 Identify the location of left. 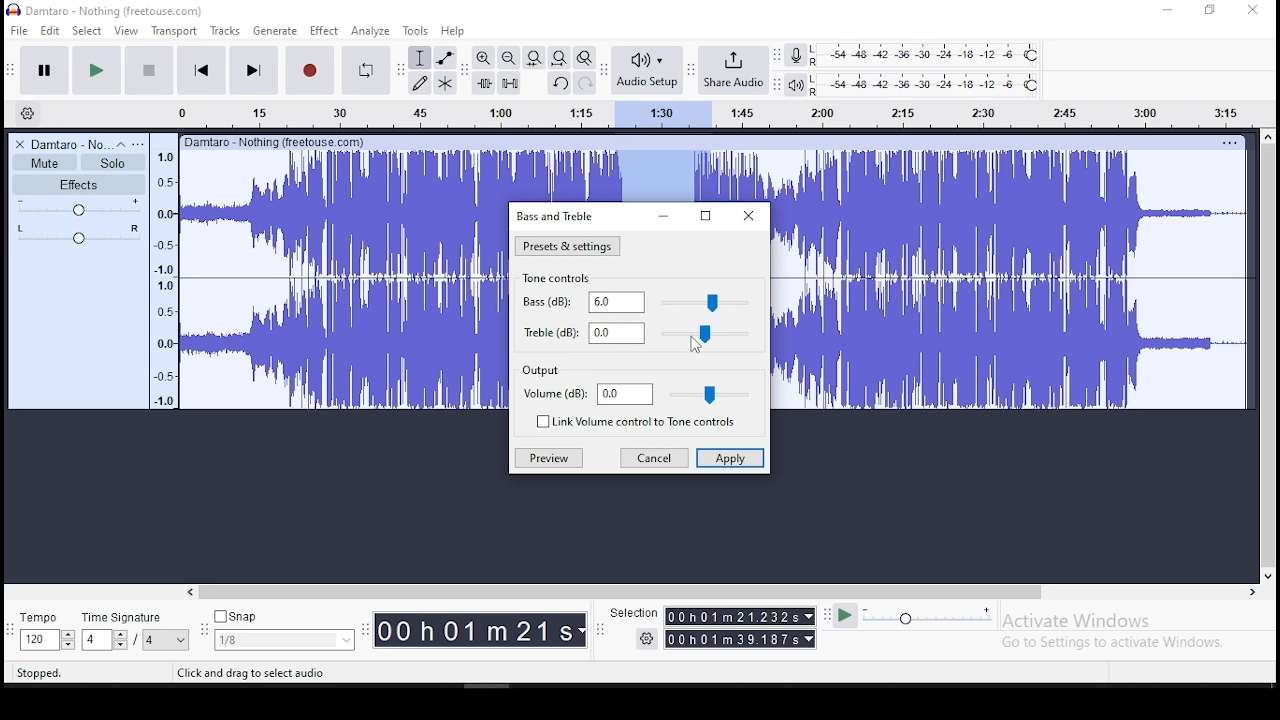
(189, 592).